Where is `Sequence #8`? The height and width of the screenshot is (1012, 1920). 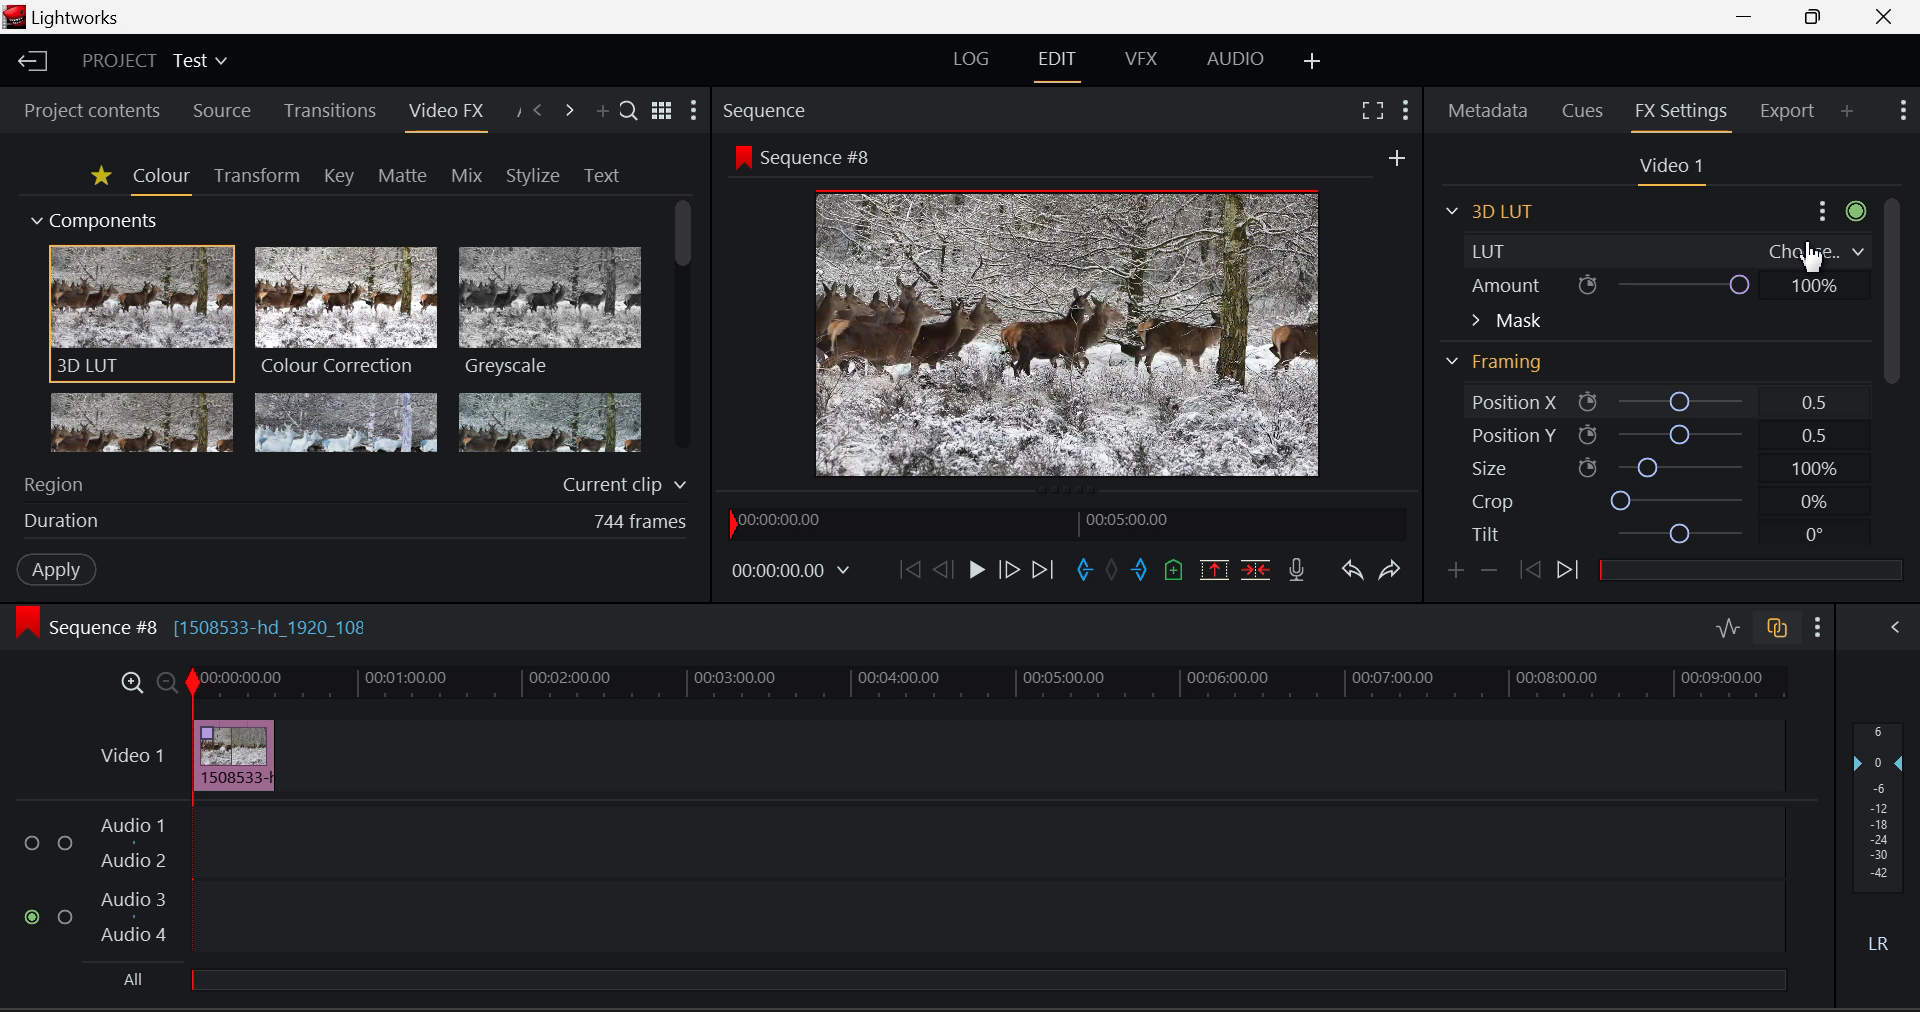
Sequence #8 is located at coordinates (804, 156).